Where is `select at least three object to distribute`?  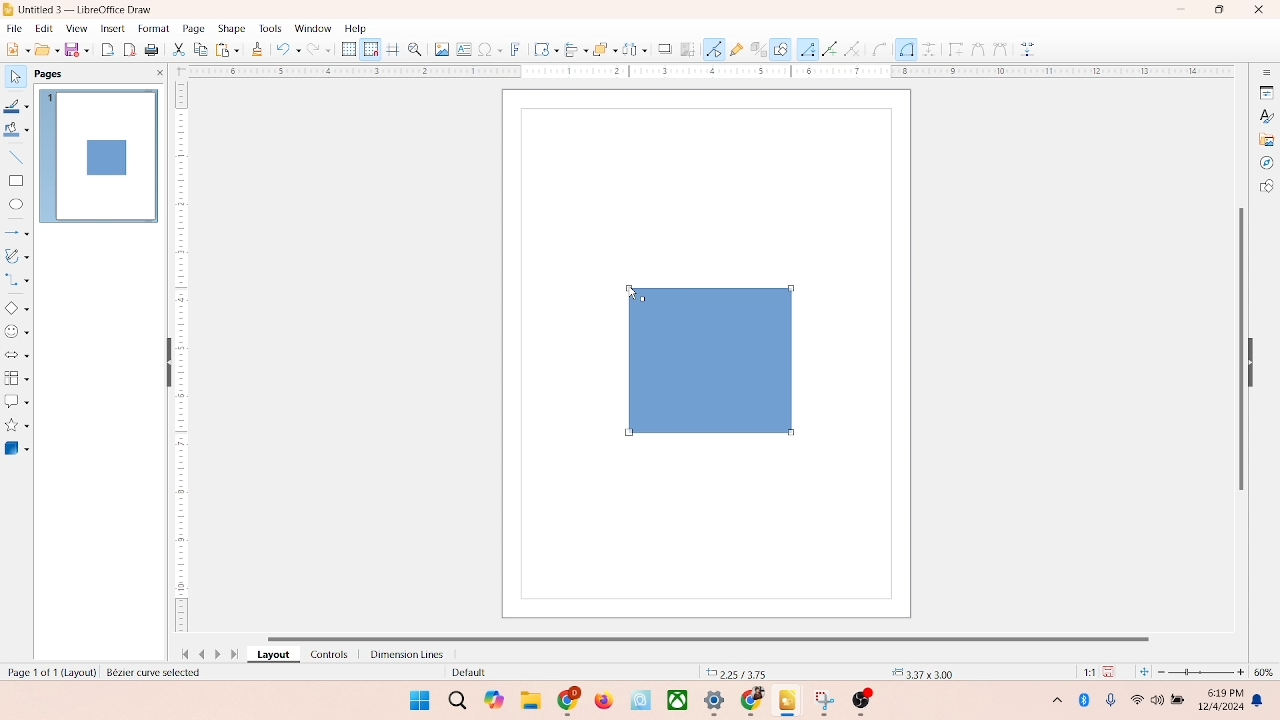 select at least three object to distribute is located at coordinates (630, 50).